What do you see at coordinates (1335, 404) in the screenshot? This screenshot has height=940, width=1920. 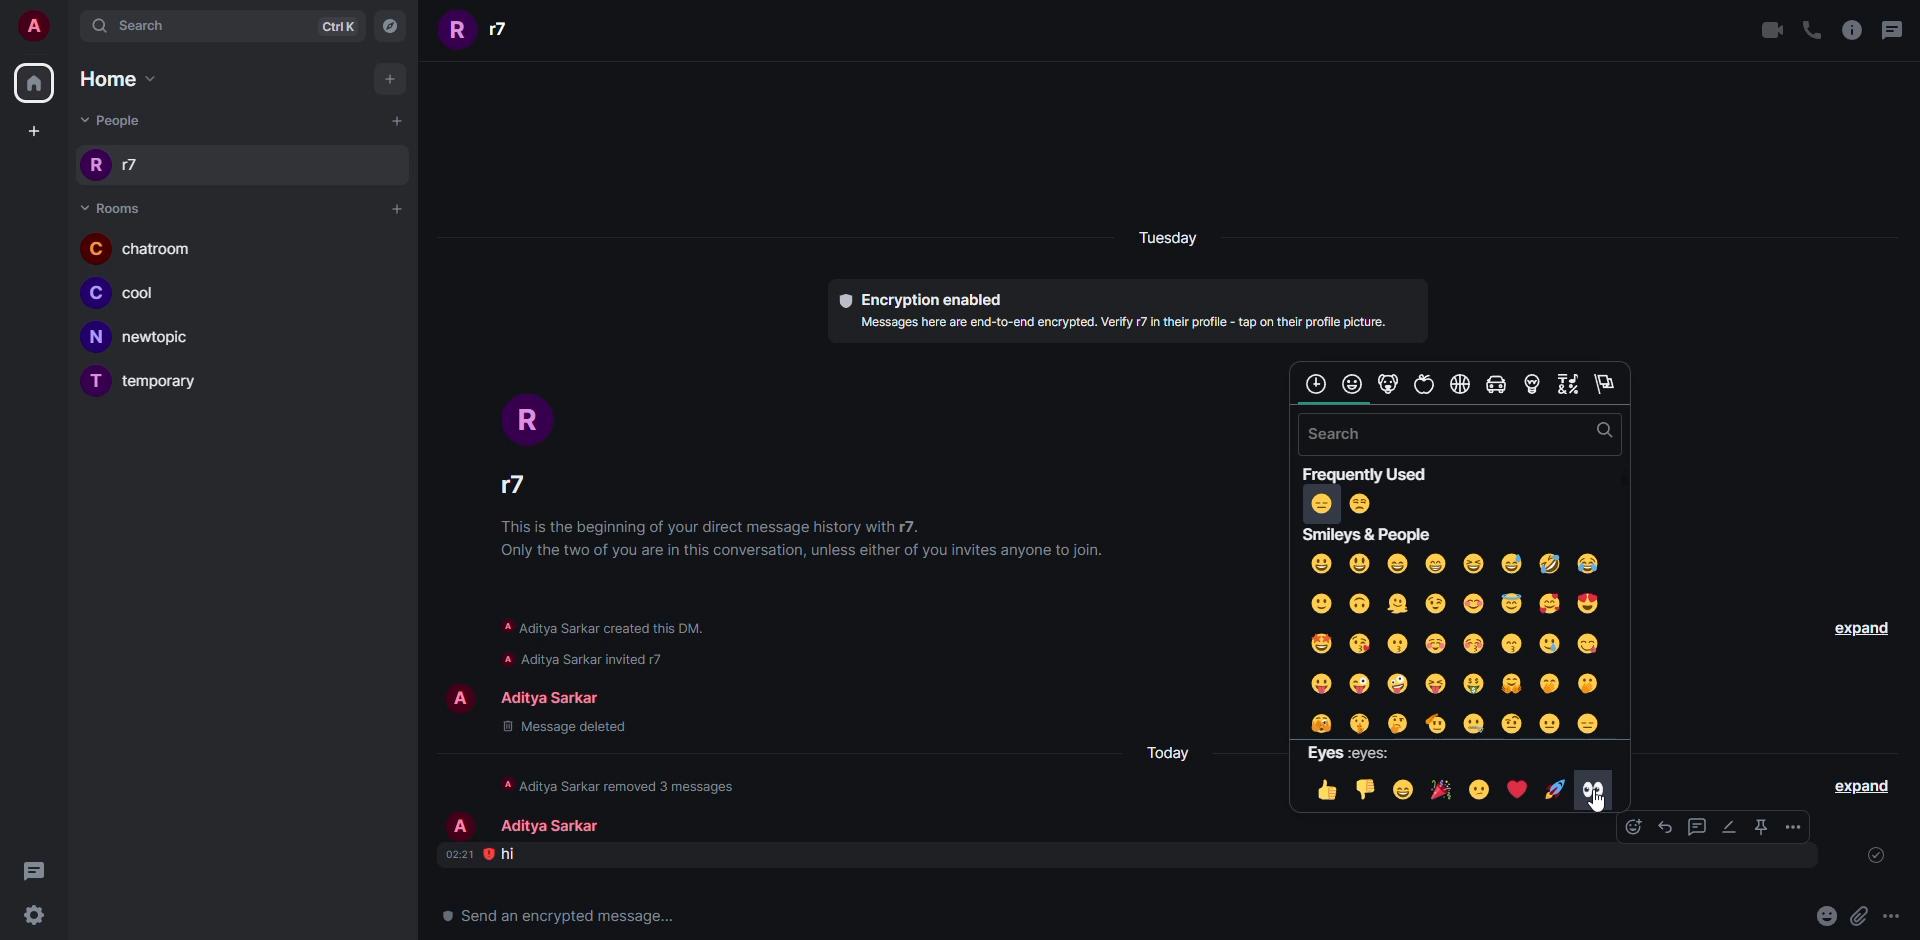 I see `scroll` at bounding box center [1335, 404].